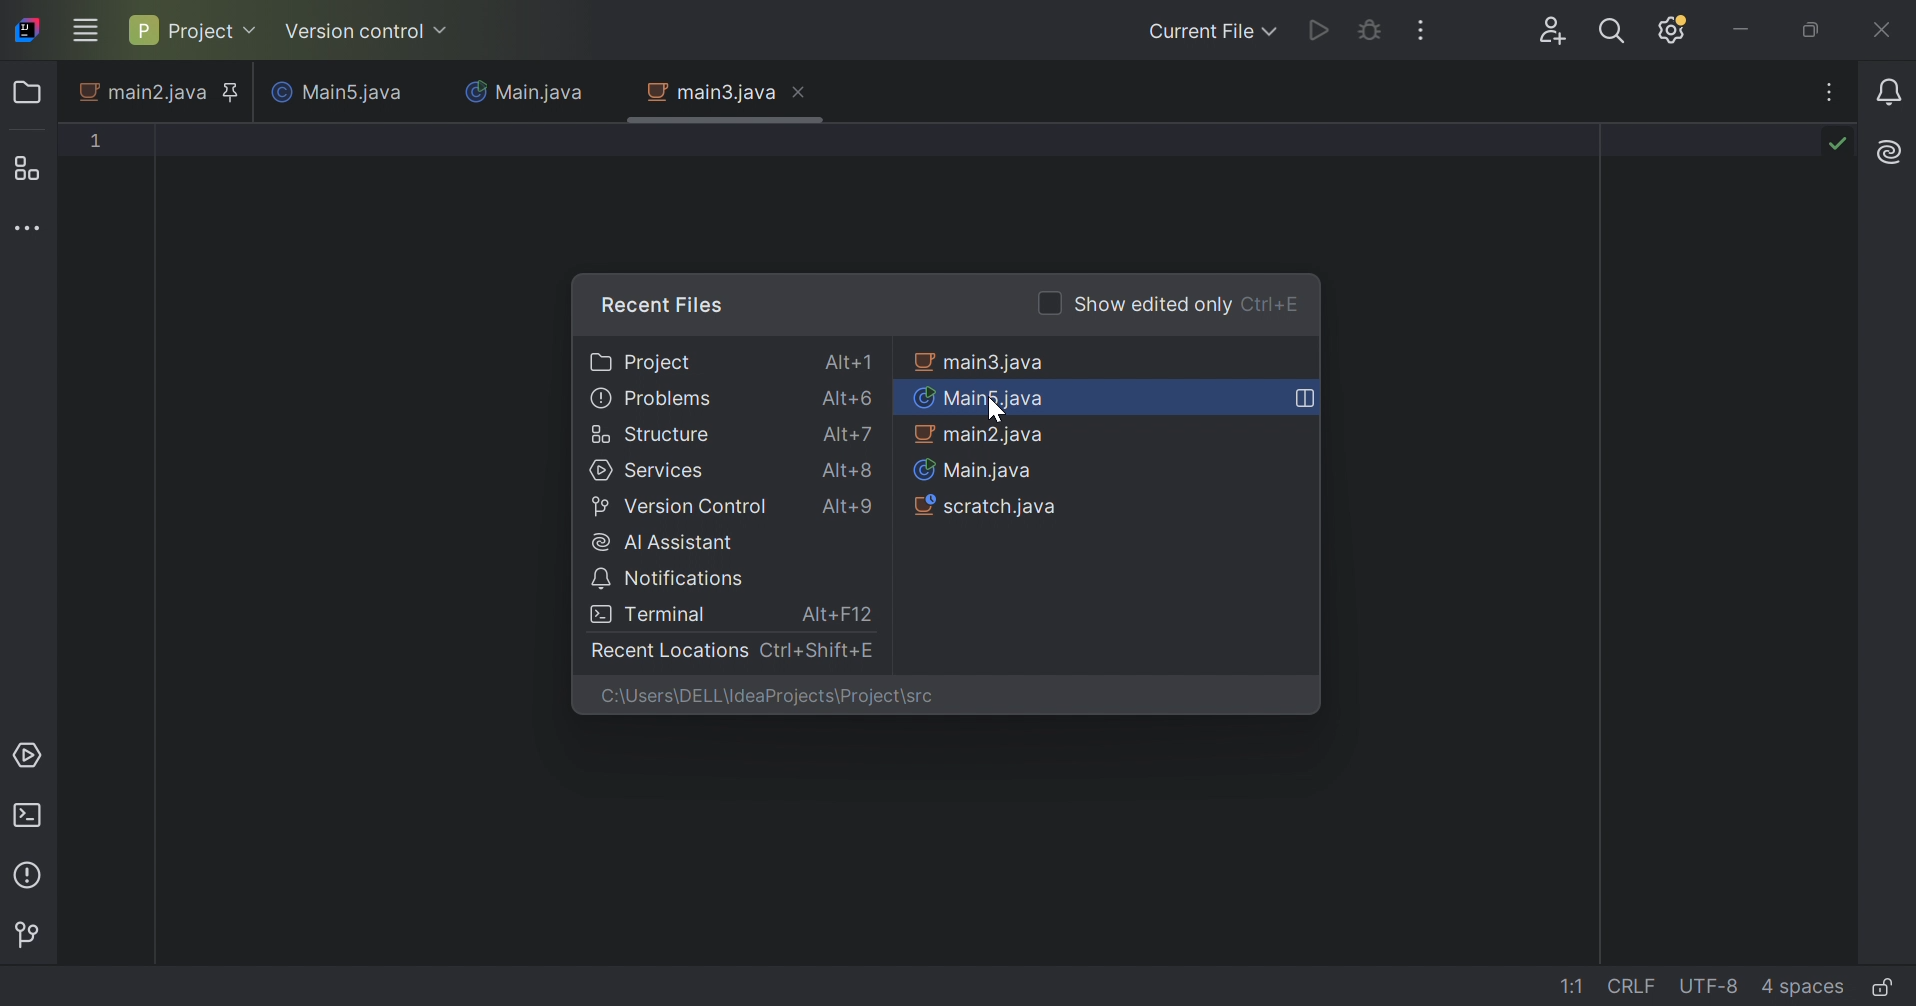 The height and width of the screenshot is (1006, 1916). Describe the element at coordinates (838, 613) in the screenshot. I see `Alt+F12` at that location.